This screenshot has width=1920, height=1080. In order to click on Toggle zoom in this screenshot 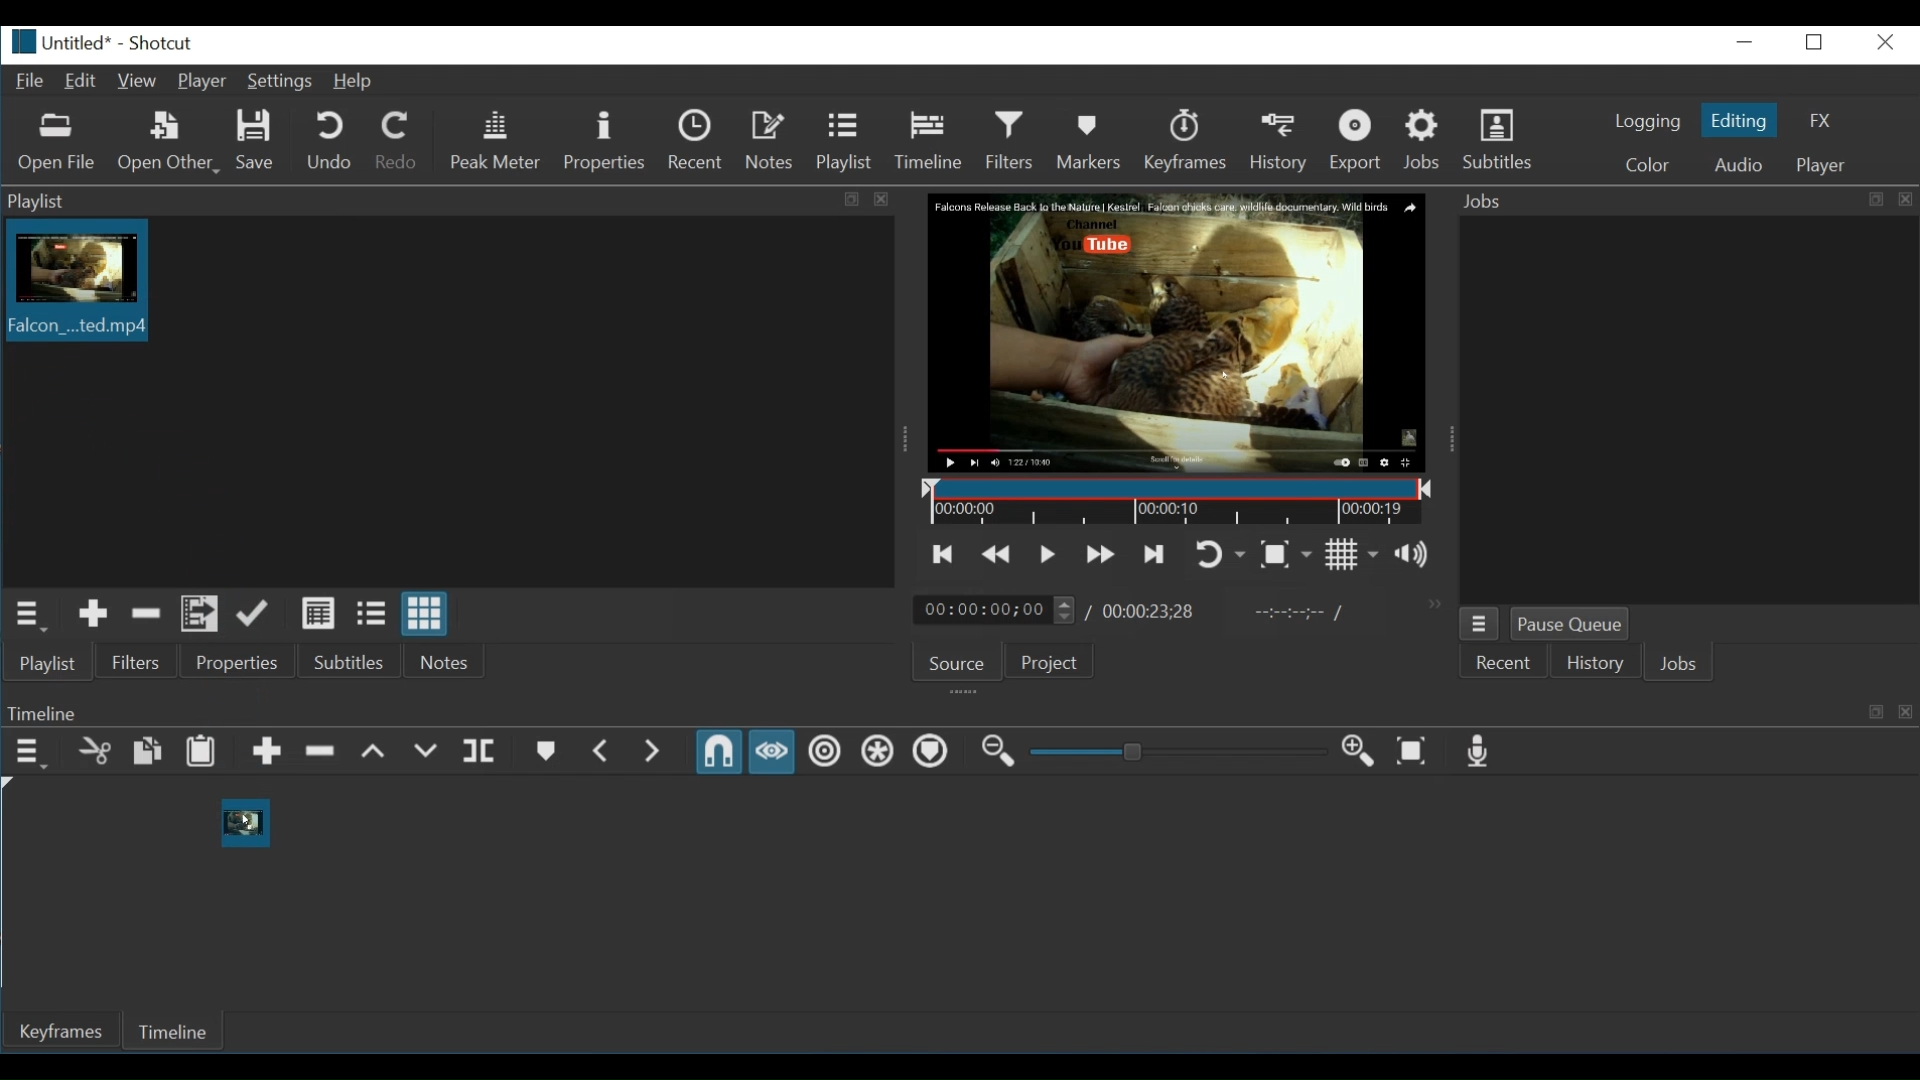, I will do `click(1285, 555)`.